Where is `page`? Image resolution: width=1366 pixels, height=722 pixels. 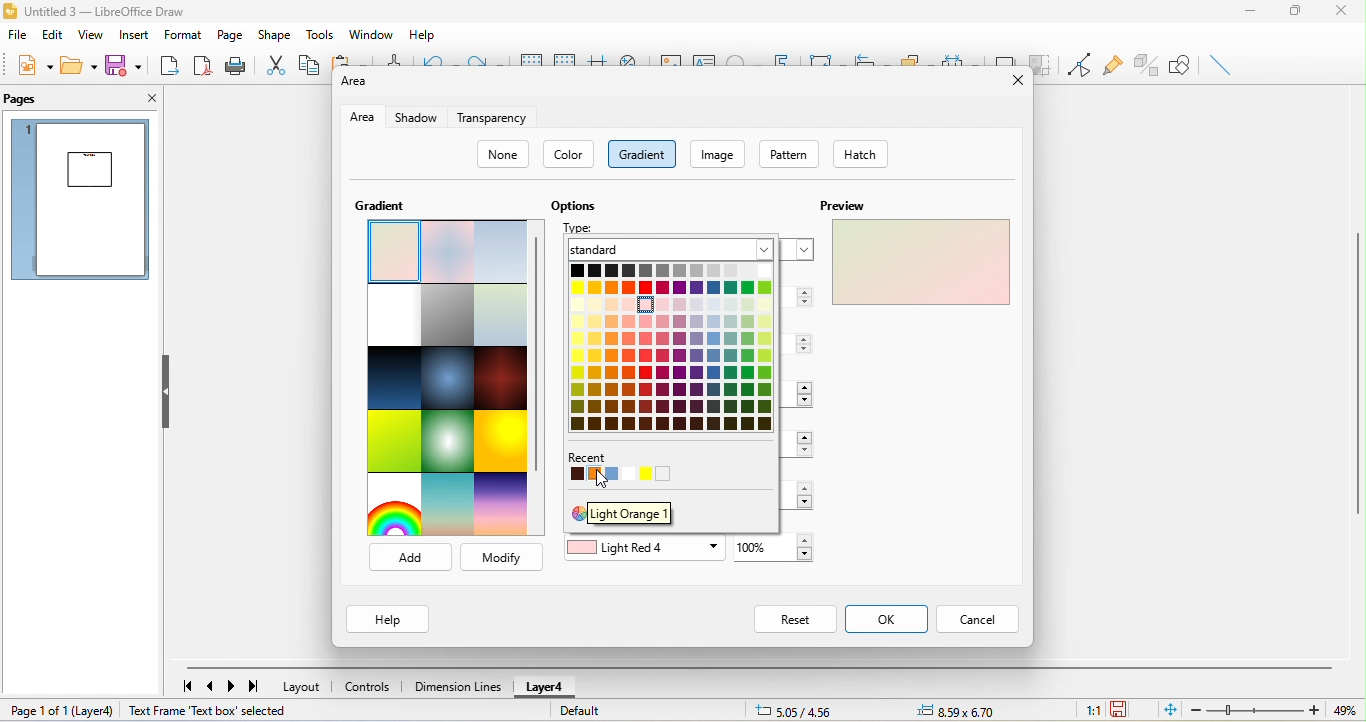
page is located at coordinates (228, 34).